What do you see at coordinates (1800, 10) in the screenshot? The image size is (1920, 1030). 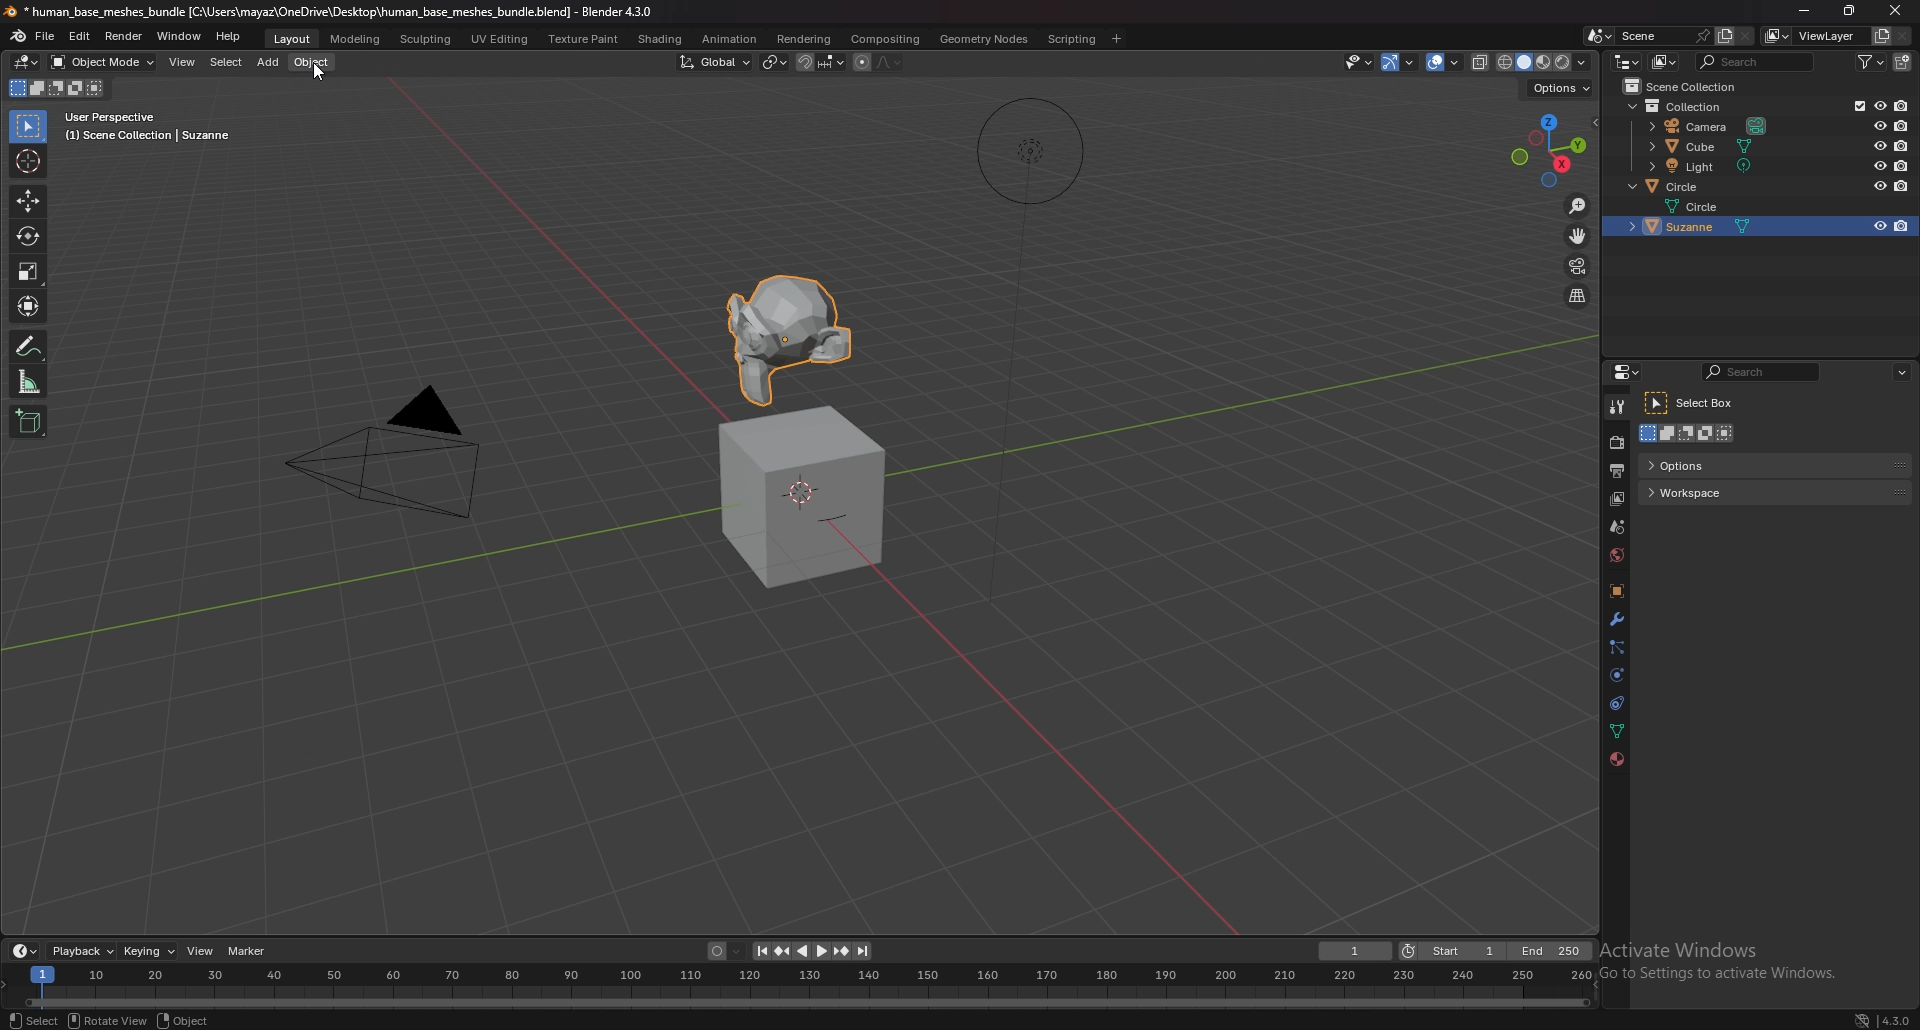 I see `minimize` at bounding box center [1800, 10].